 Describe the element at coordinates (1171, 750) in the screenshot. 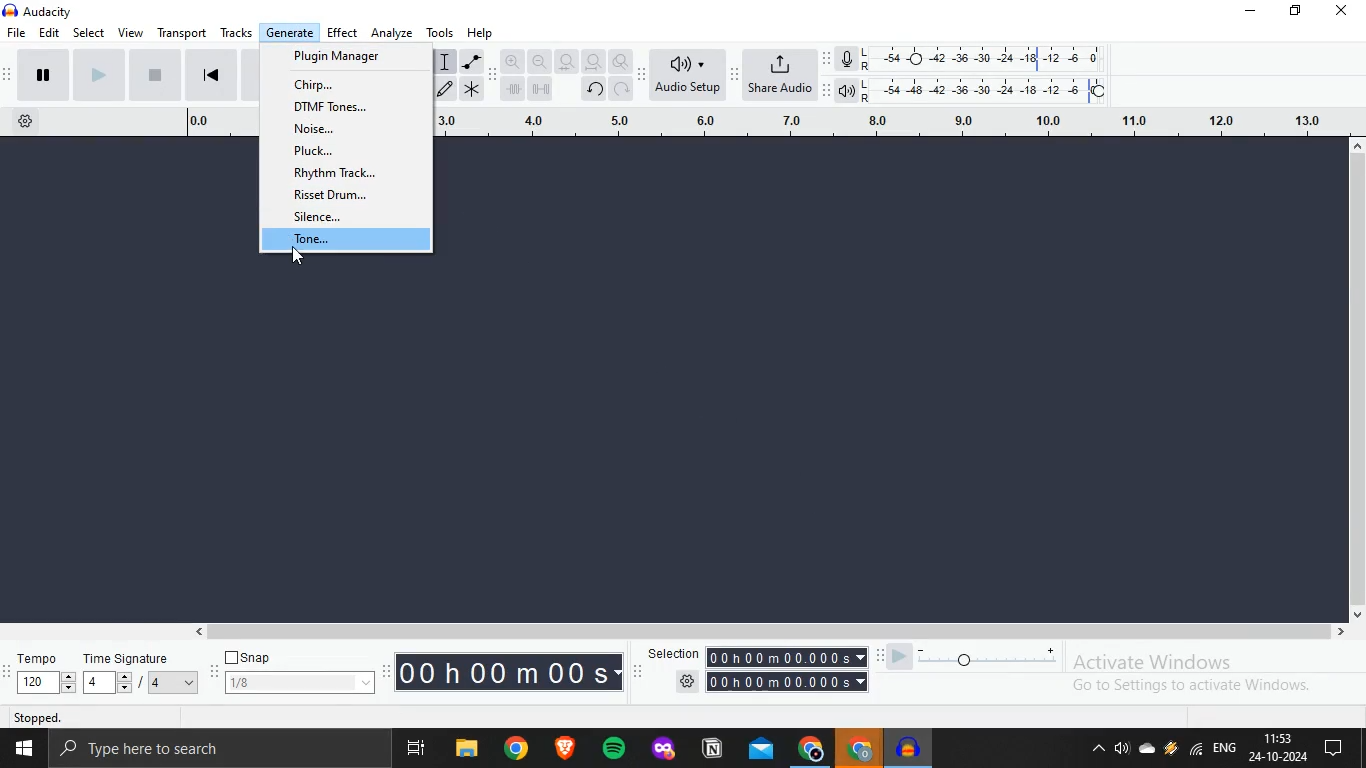

I see `Weather` at that location.